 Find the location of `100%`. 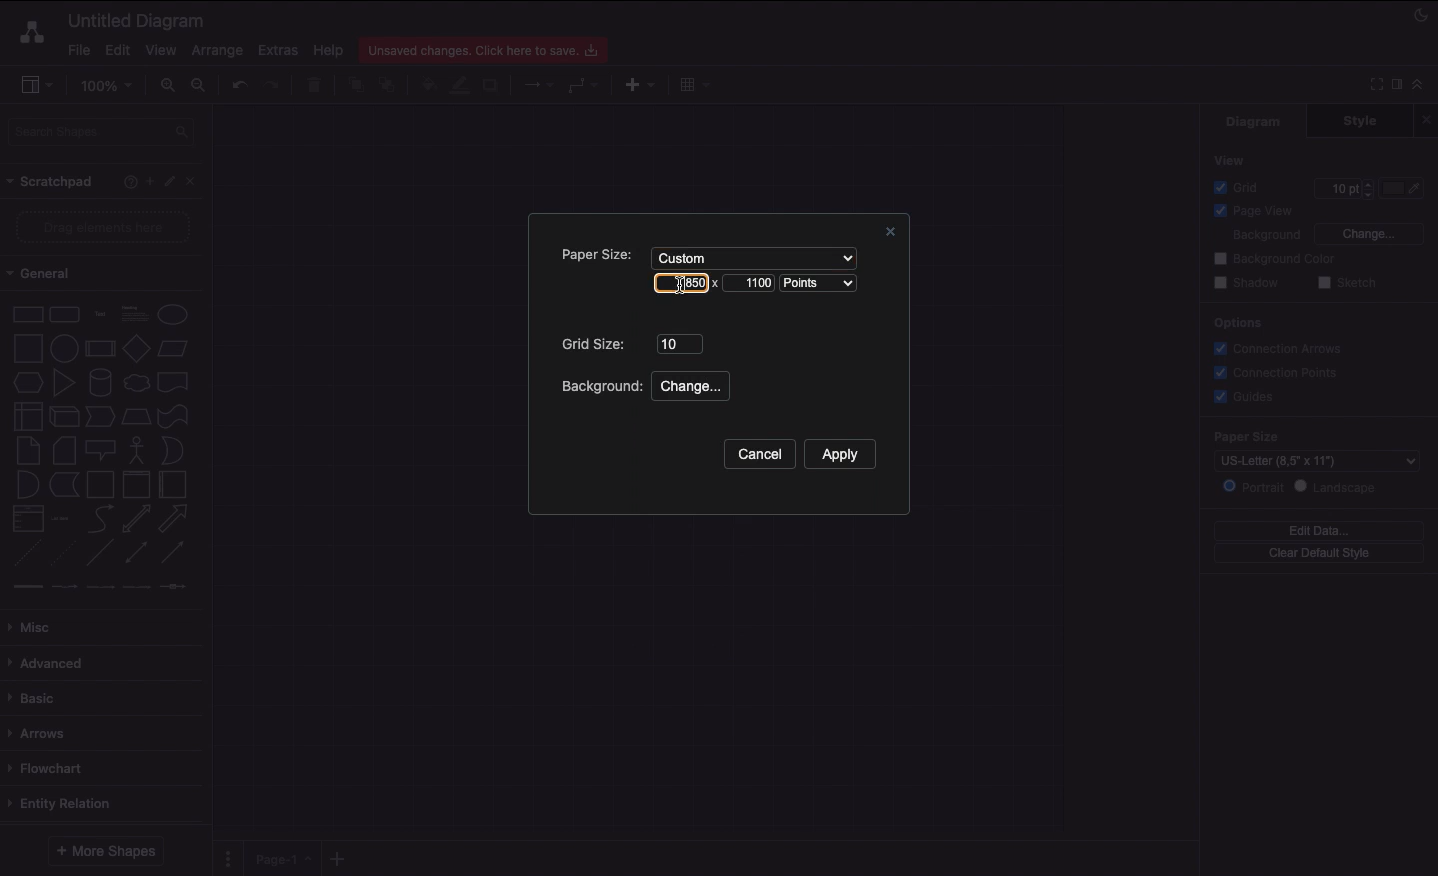

100% is located at coordinates (109, 86).